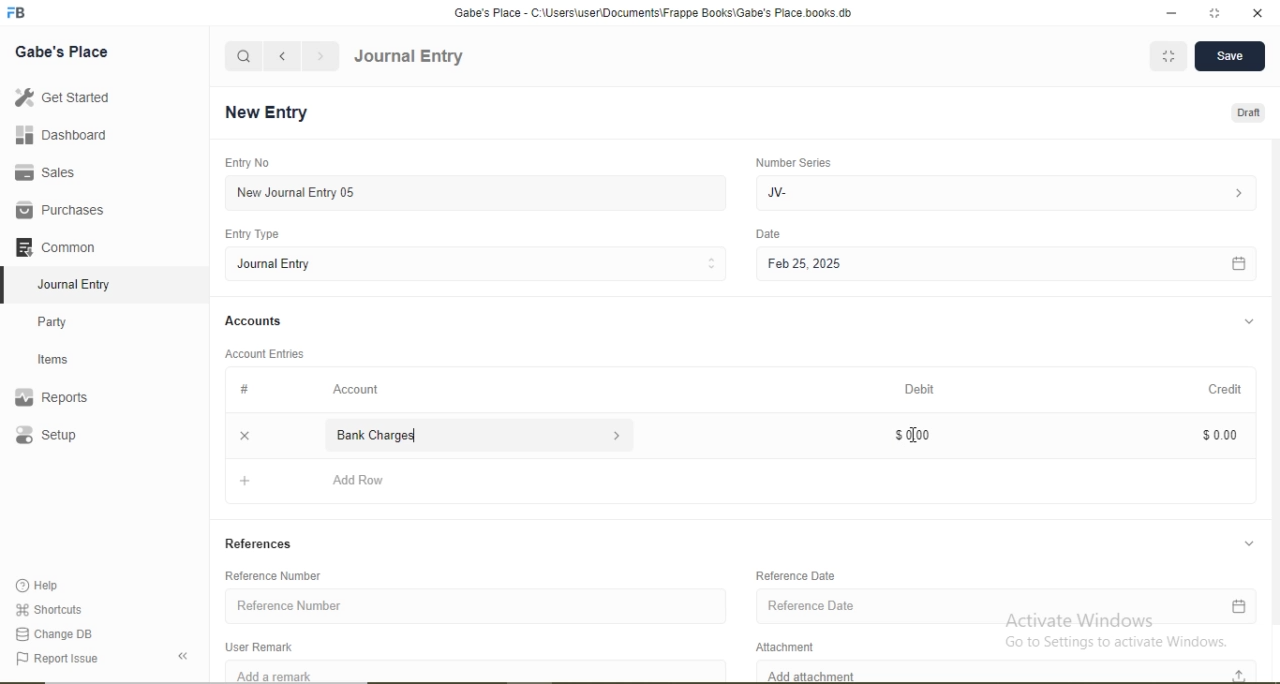 The image size is (1280, 684). What do you see at coordinates (916, 437) in the screenshot?
I see `cursor` at bounding box center [916, 437].